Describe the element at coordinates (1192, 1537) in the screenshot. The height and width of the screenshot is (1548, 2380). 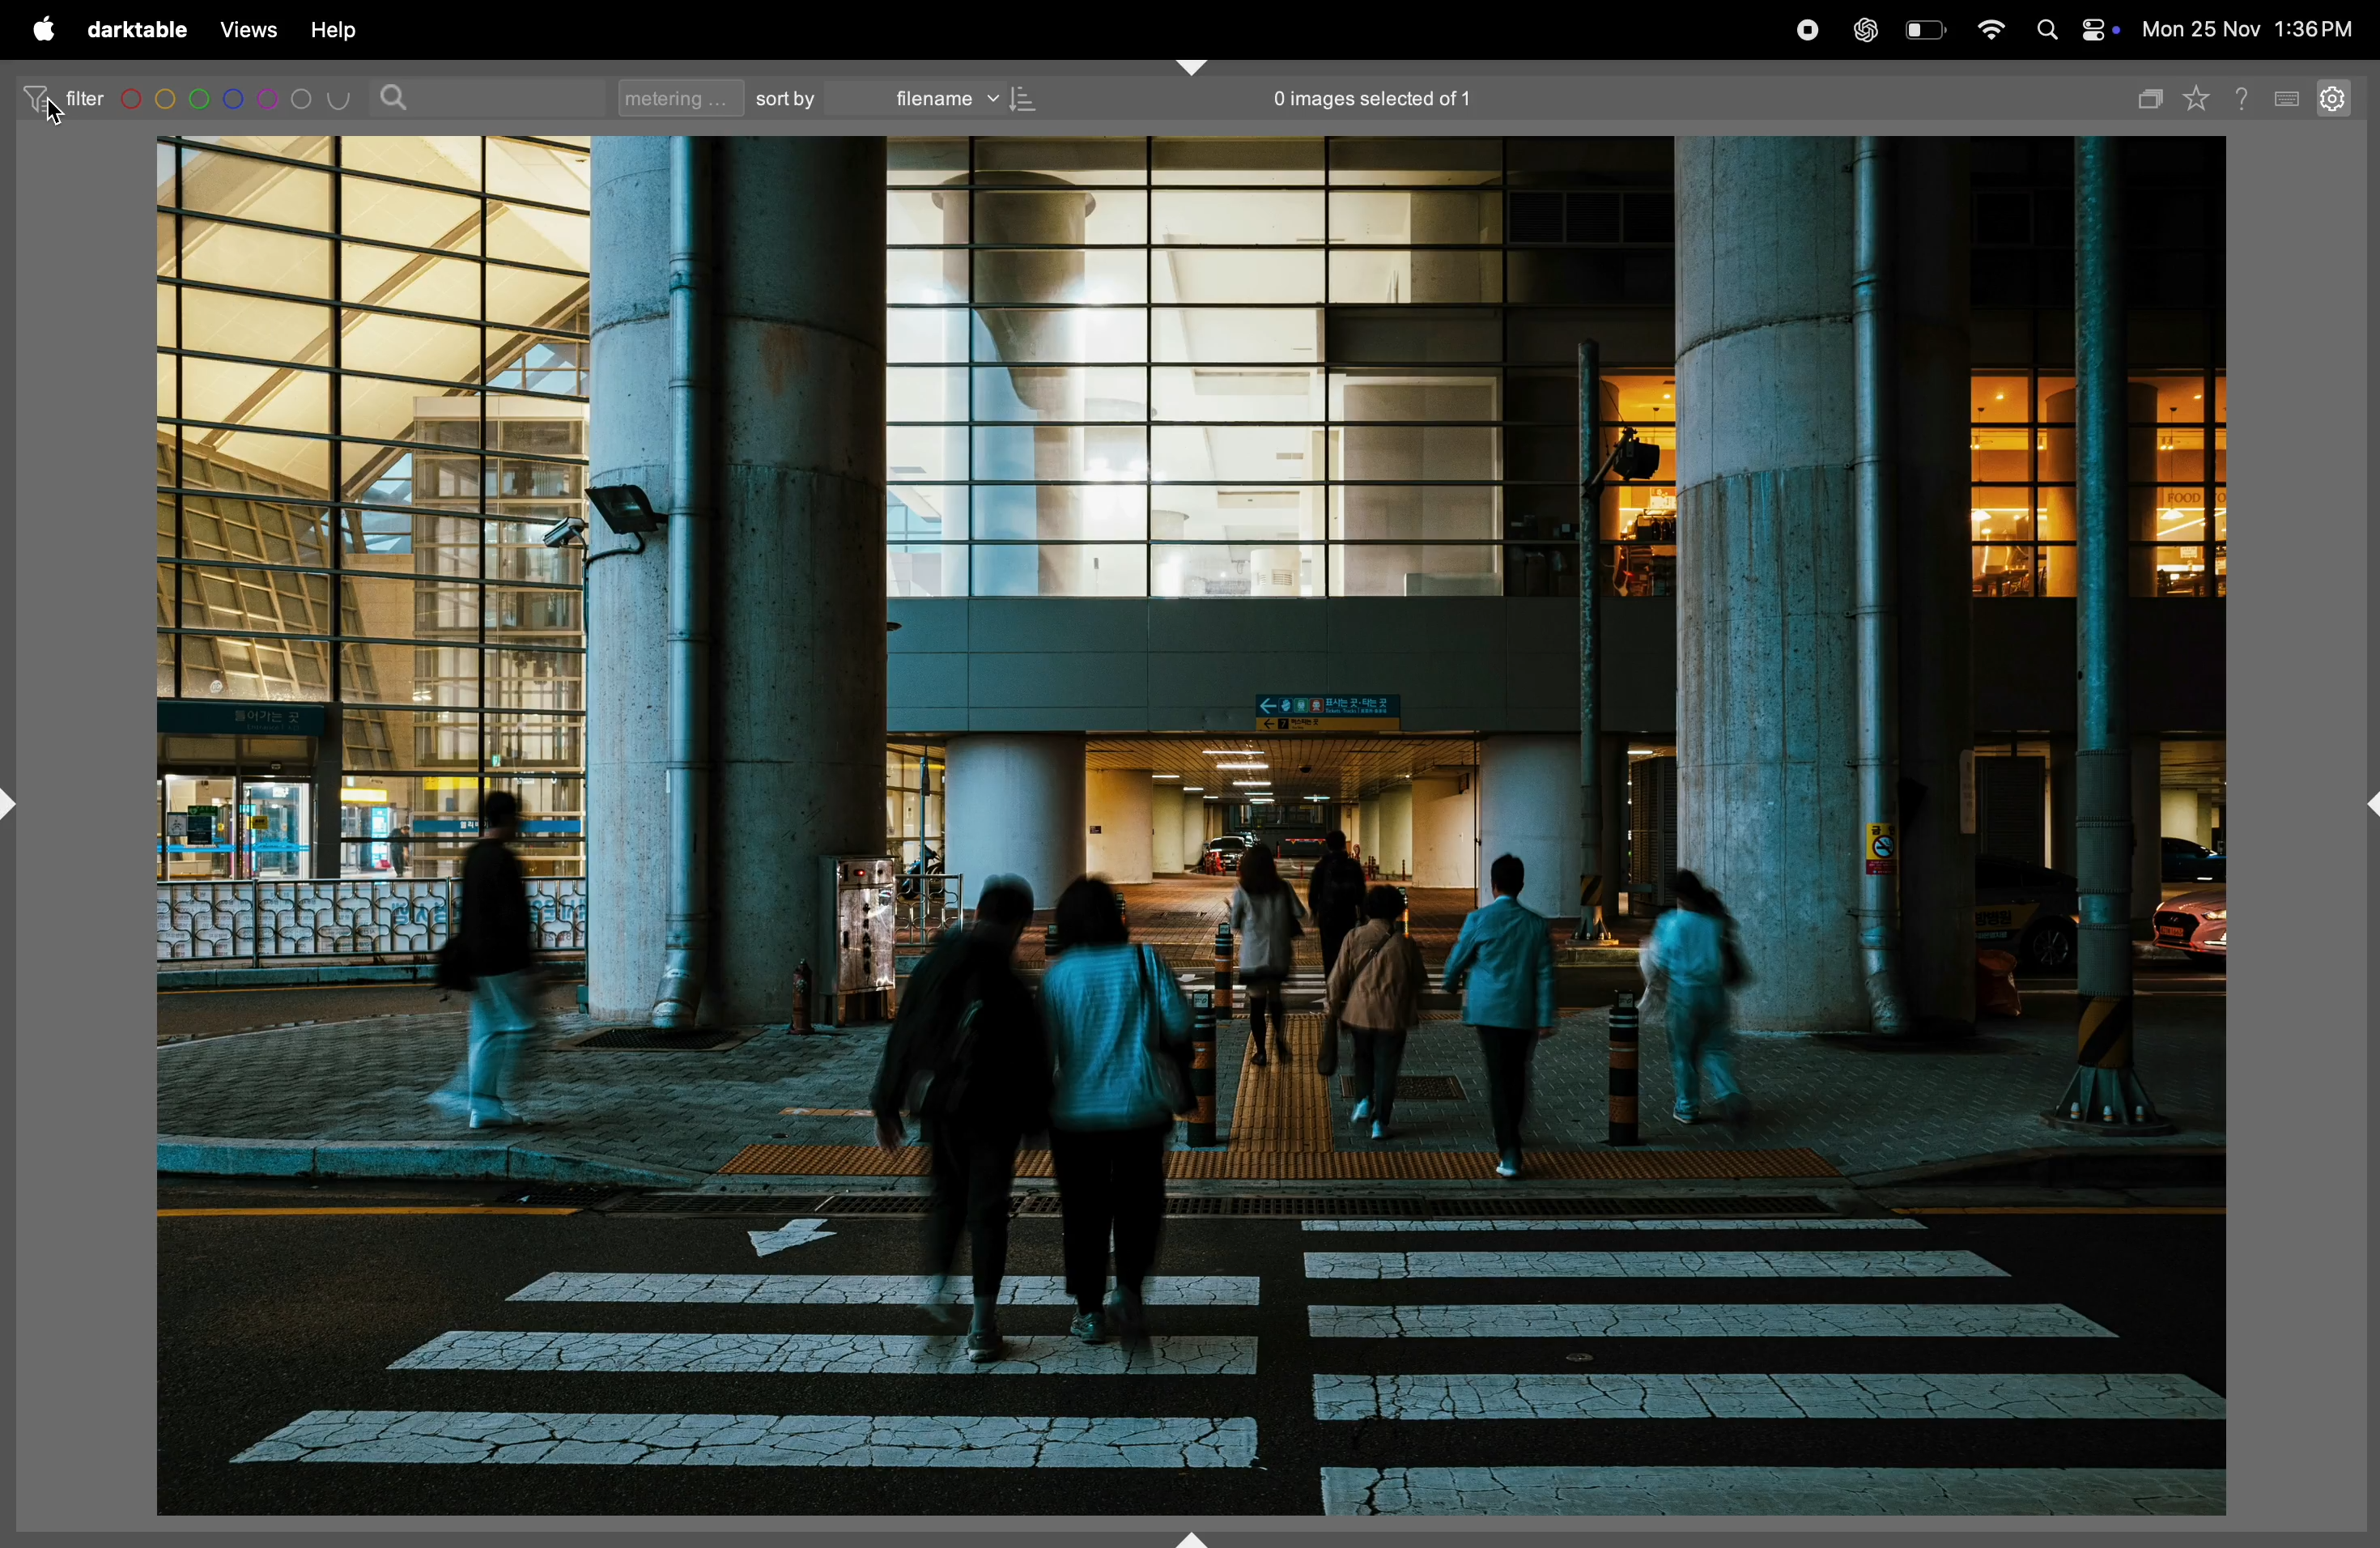
I see `shift+ctrl+b` at that location.